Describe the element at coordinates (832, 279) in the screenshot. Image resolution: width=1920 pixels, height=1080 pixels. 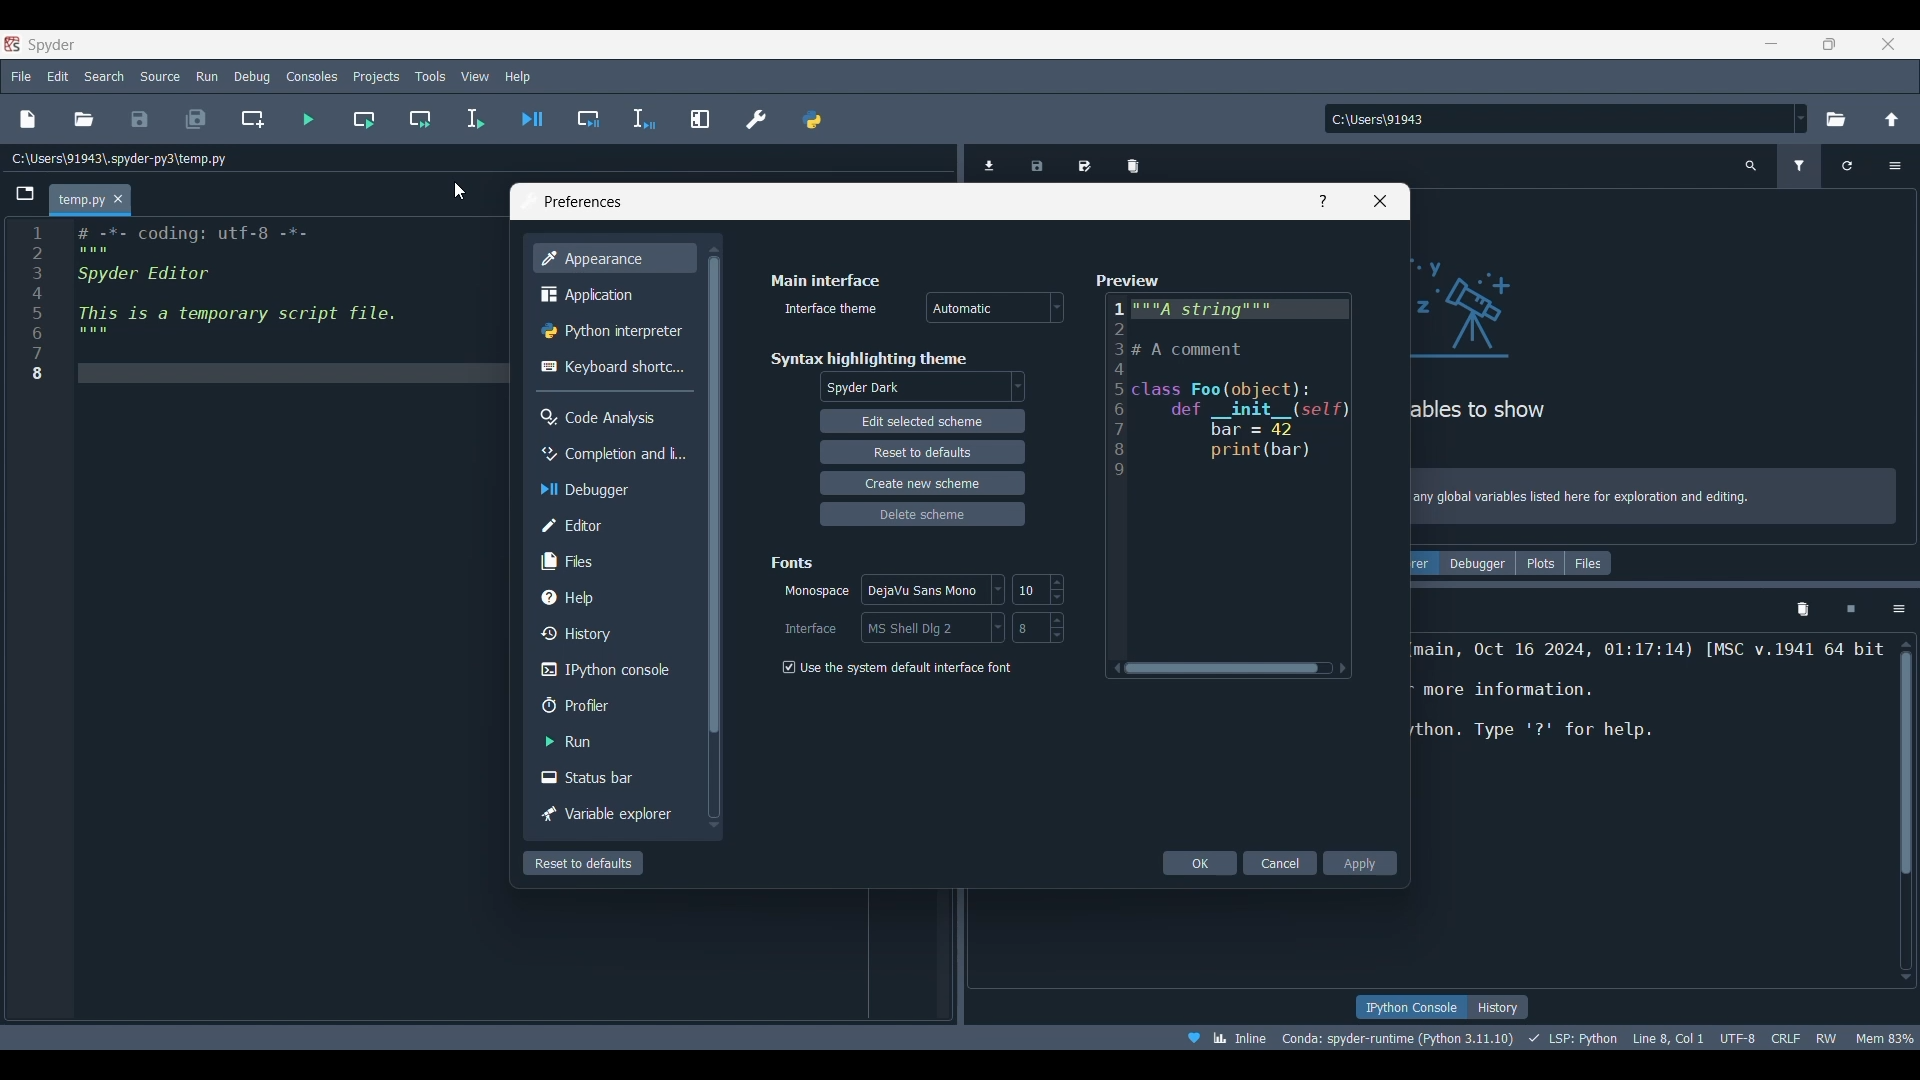
I see `Main interface` at that location.